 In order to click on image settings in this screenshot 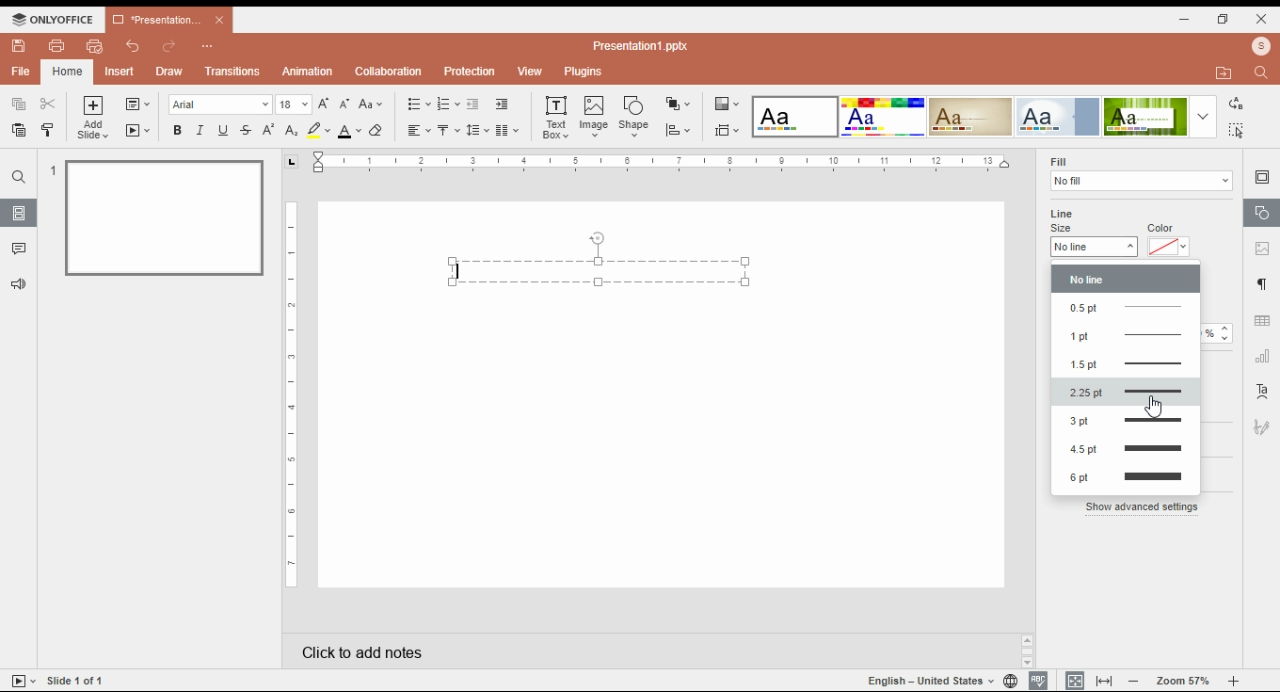, I will do `click(1261, 250)`.